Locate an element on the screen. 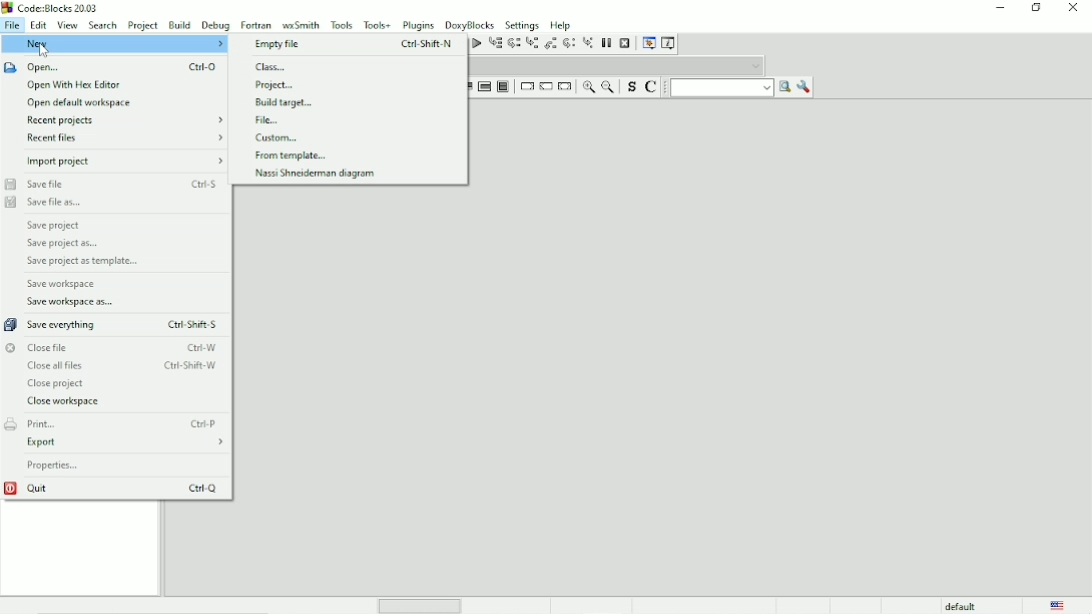 This screenshot has width=1092, height=614. Continue instruction is located at coordinates (545, 87).